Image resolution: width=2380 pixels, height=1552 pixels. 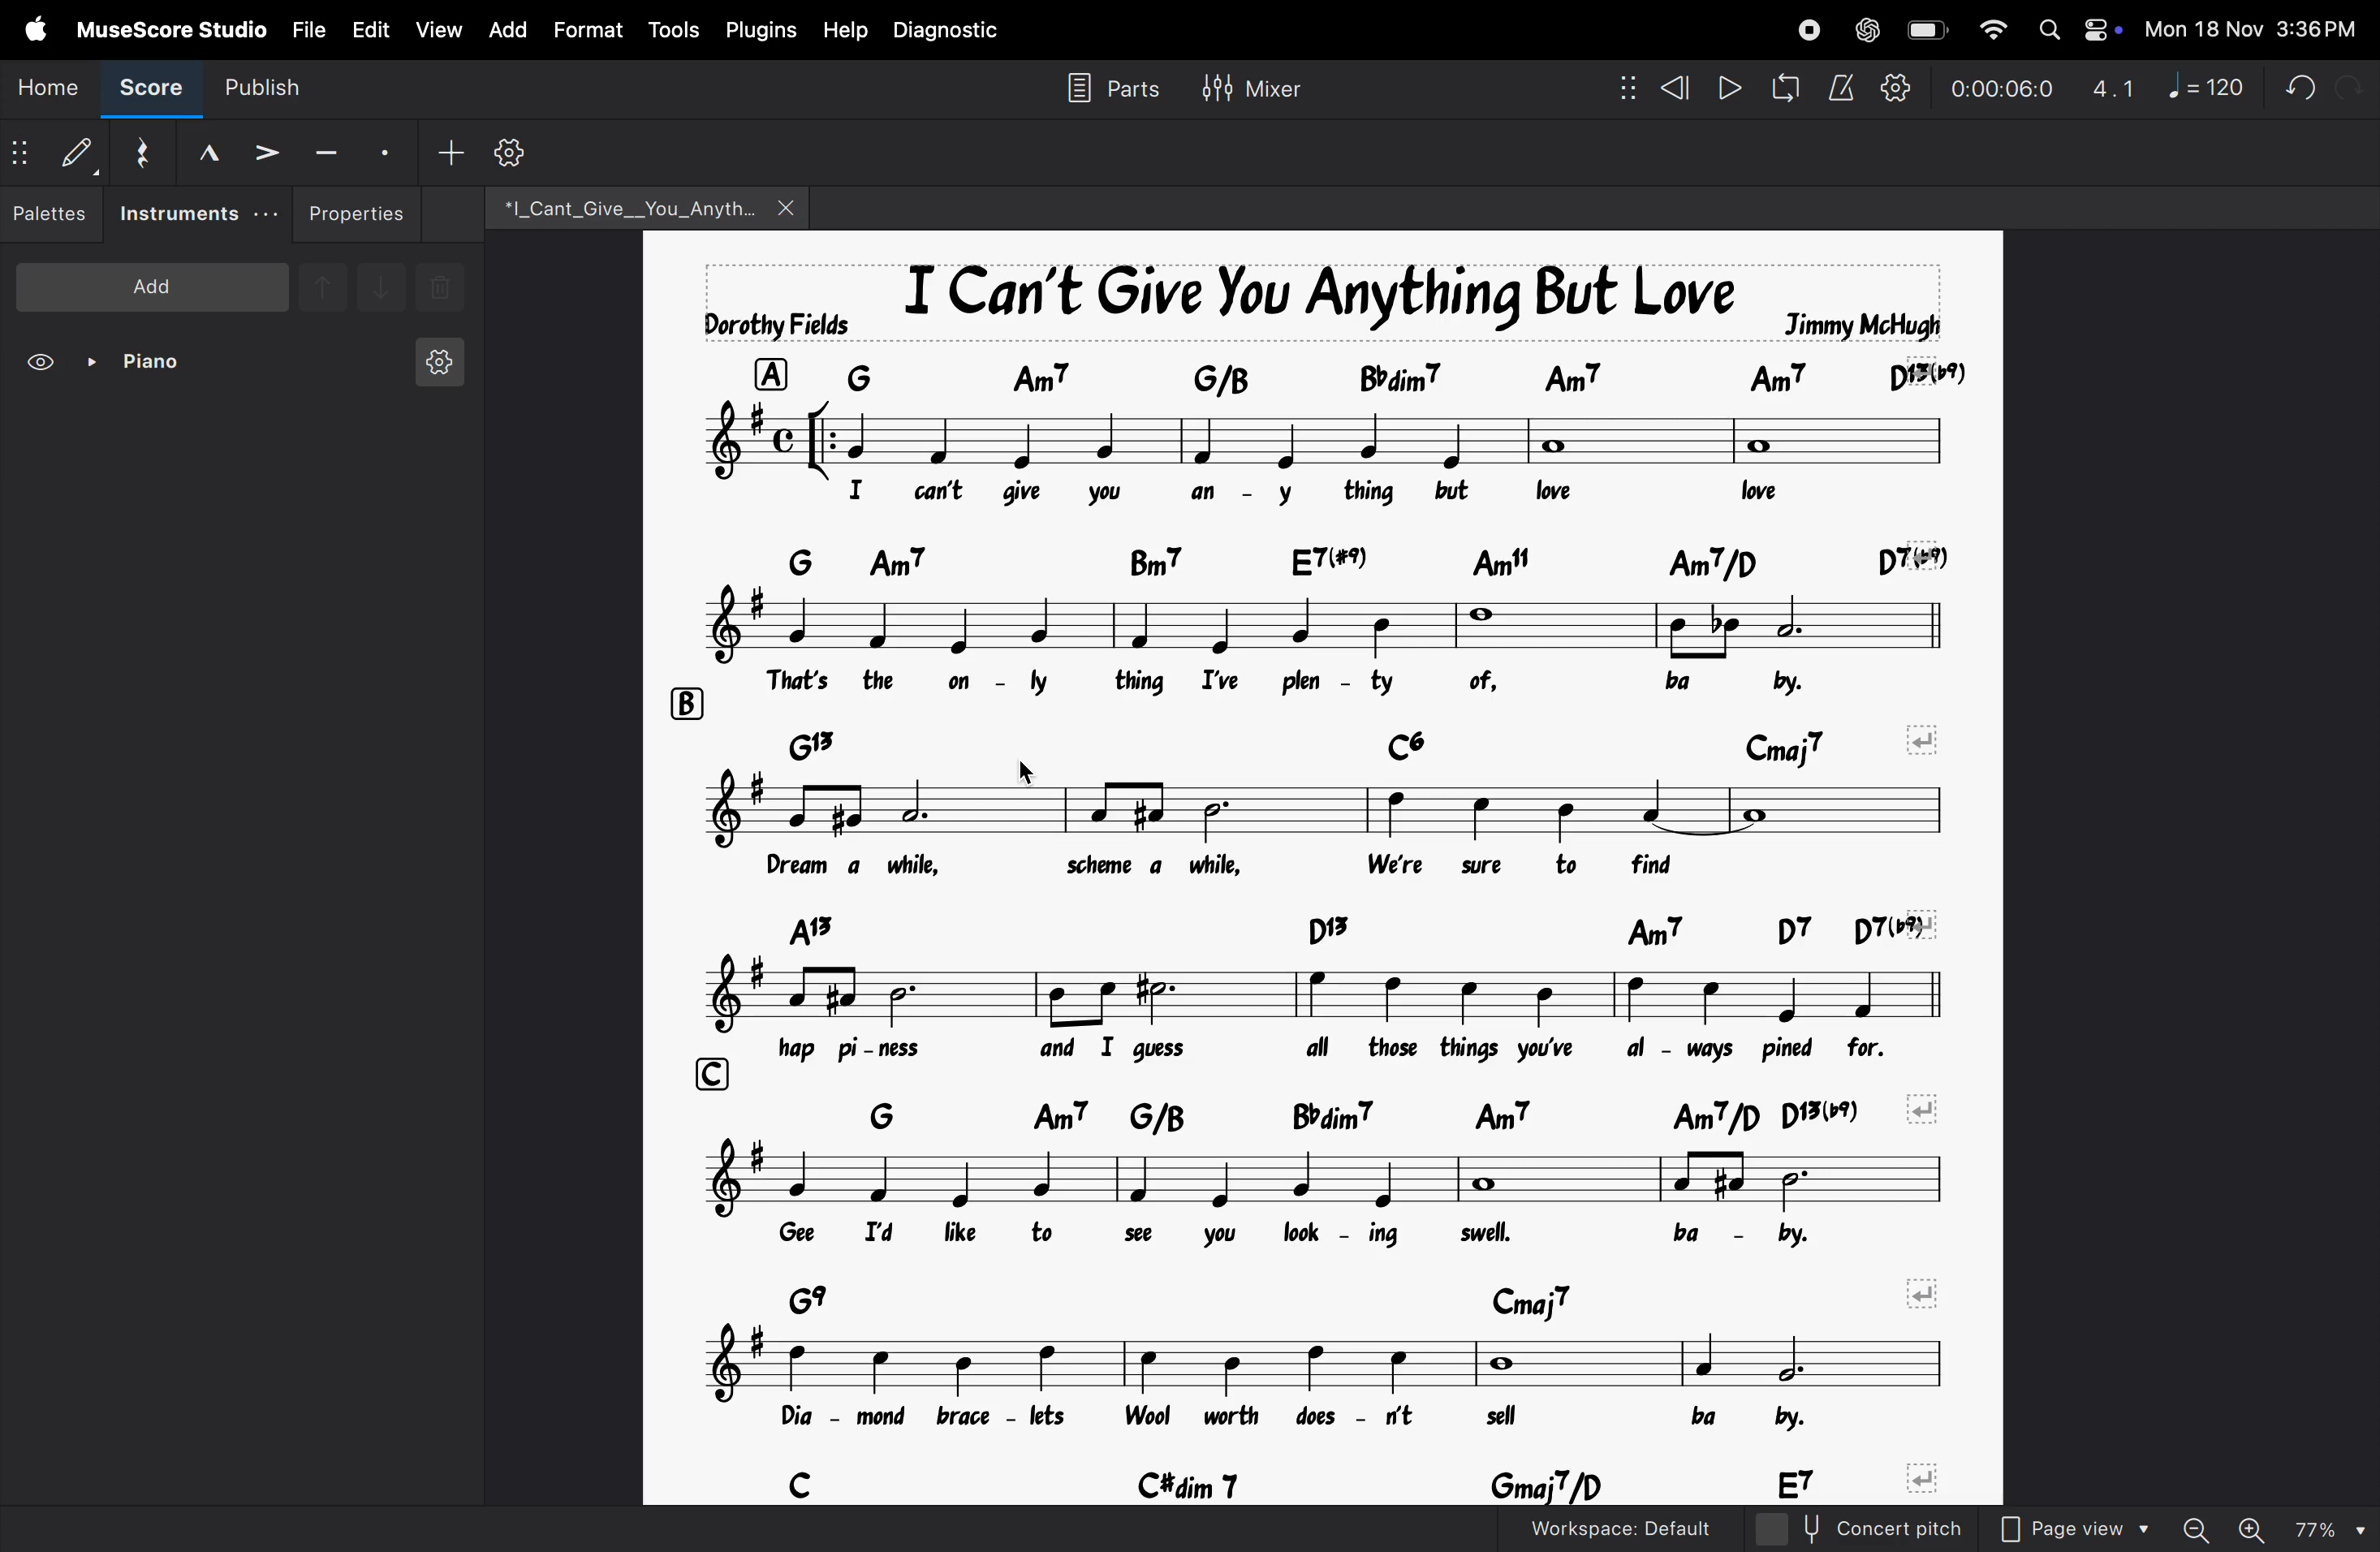 I want to click on chord symbols, so click(x=1357, y=927).